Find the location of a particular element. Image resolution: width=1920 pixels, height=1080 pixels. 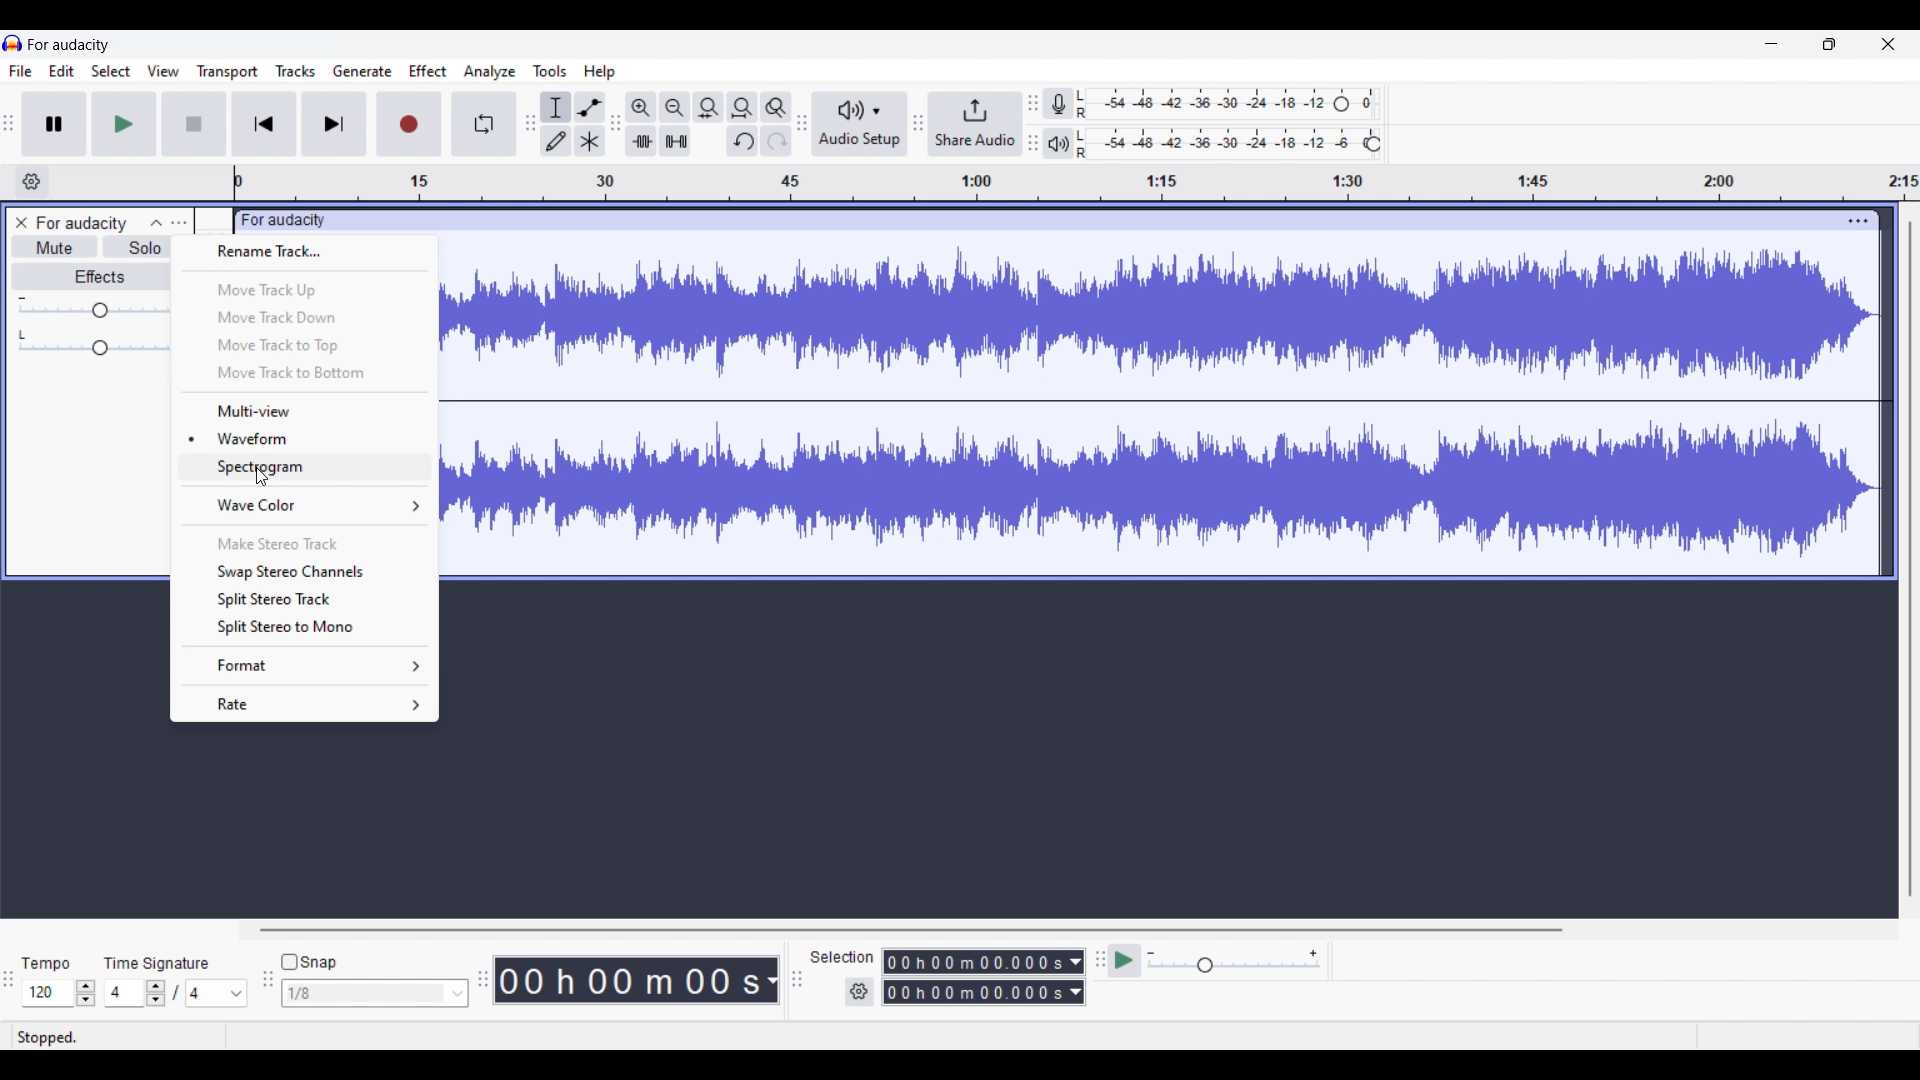

Trim audio outside selection is located at coordinates (641, 141).